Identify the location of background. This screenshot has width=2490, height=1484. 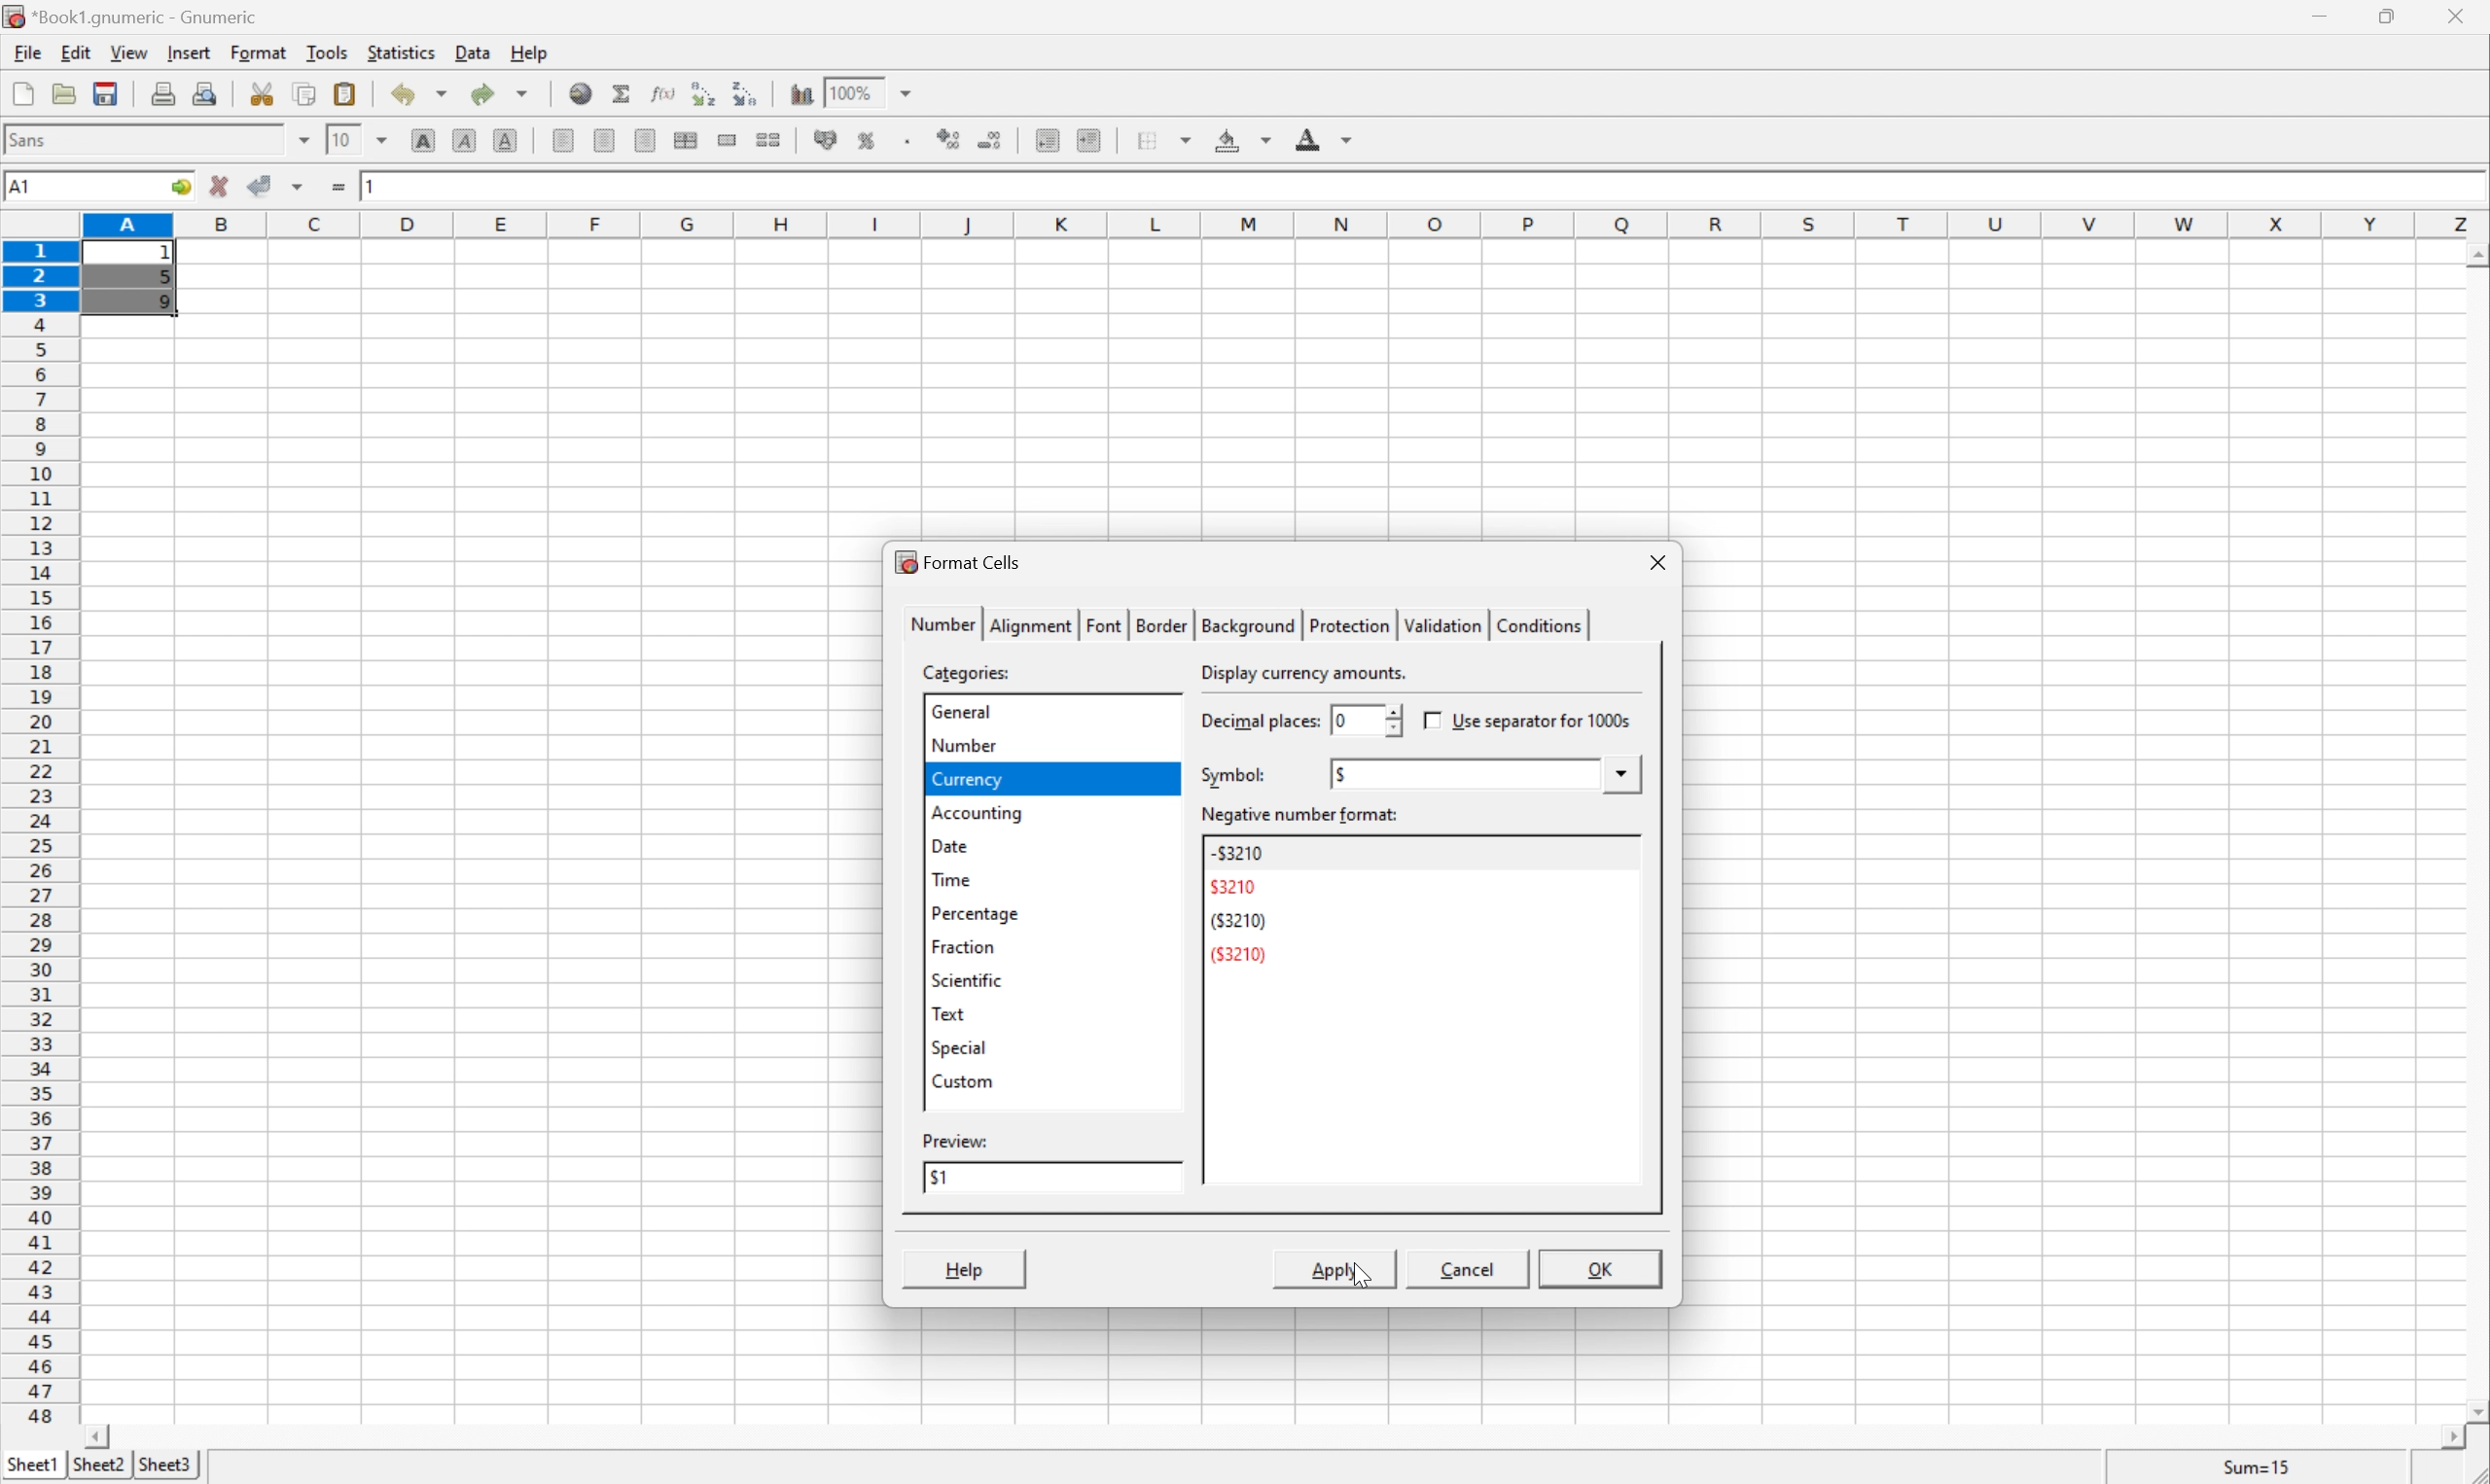
(1245, 625).